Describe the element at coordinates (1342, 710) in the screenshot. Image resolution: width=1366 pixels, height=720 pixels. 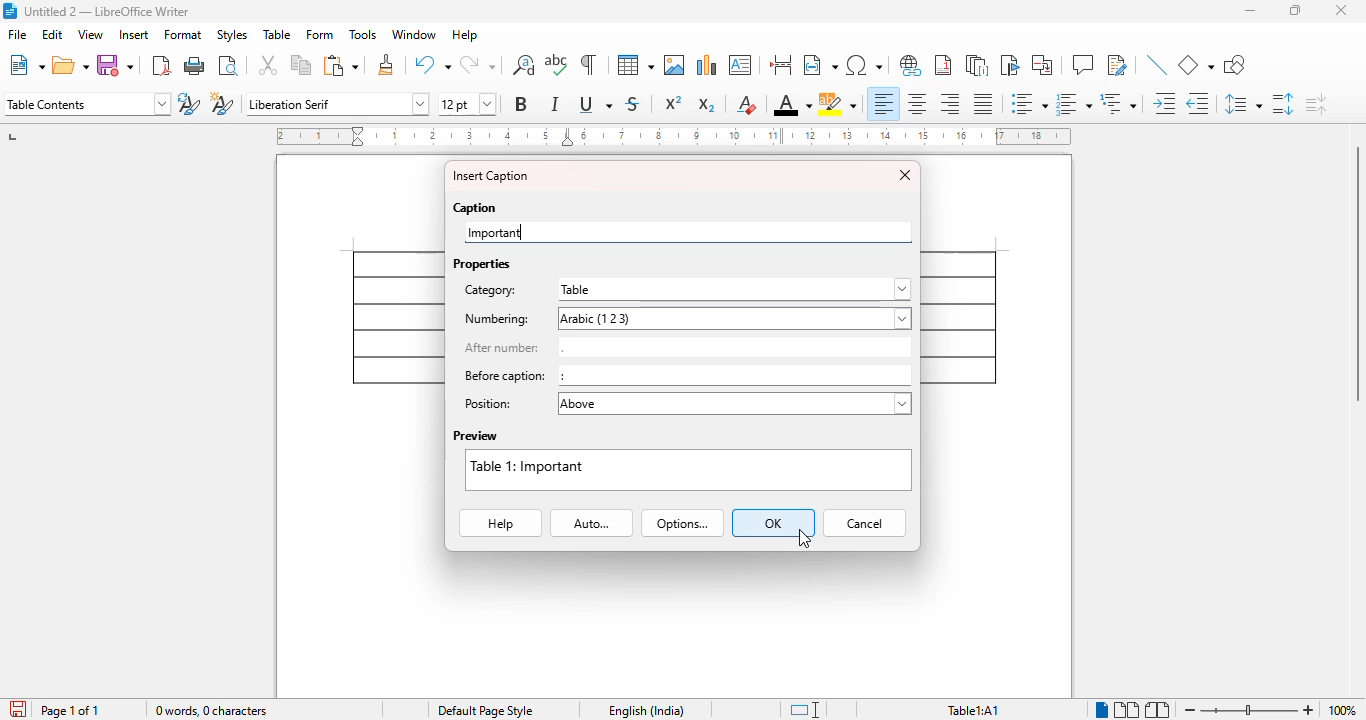
I see `zoom factor` at that location.